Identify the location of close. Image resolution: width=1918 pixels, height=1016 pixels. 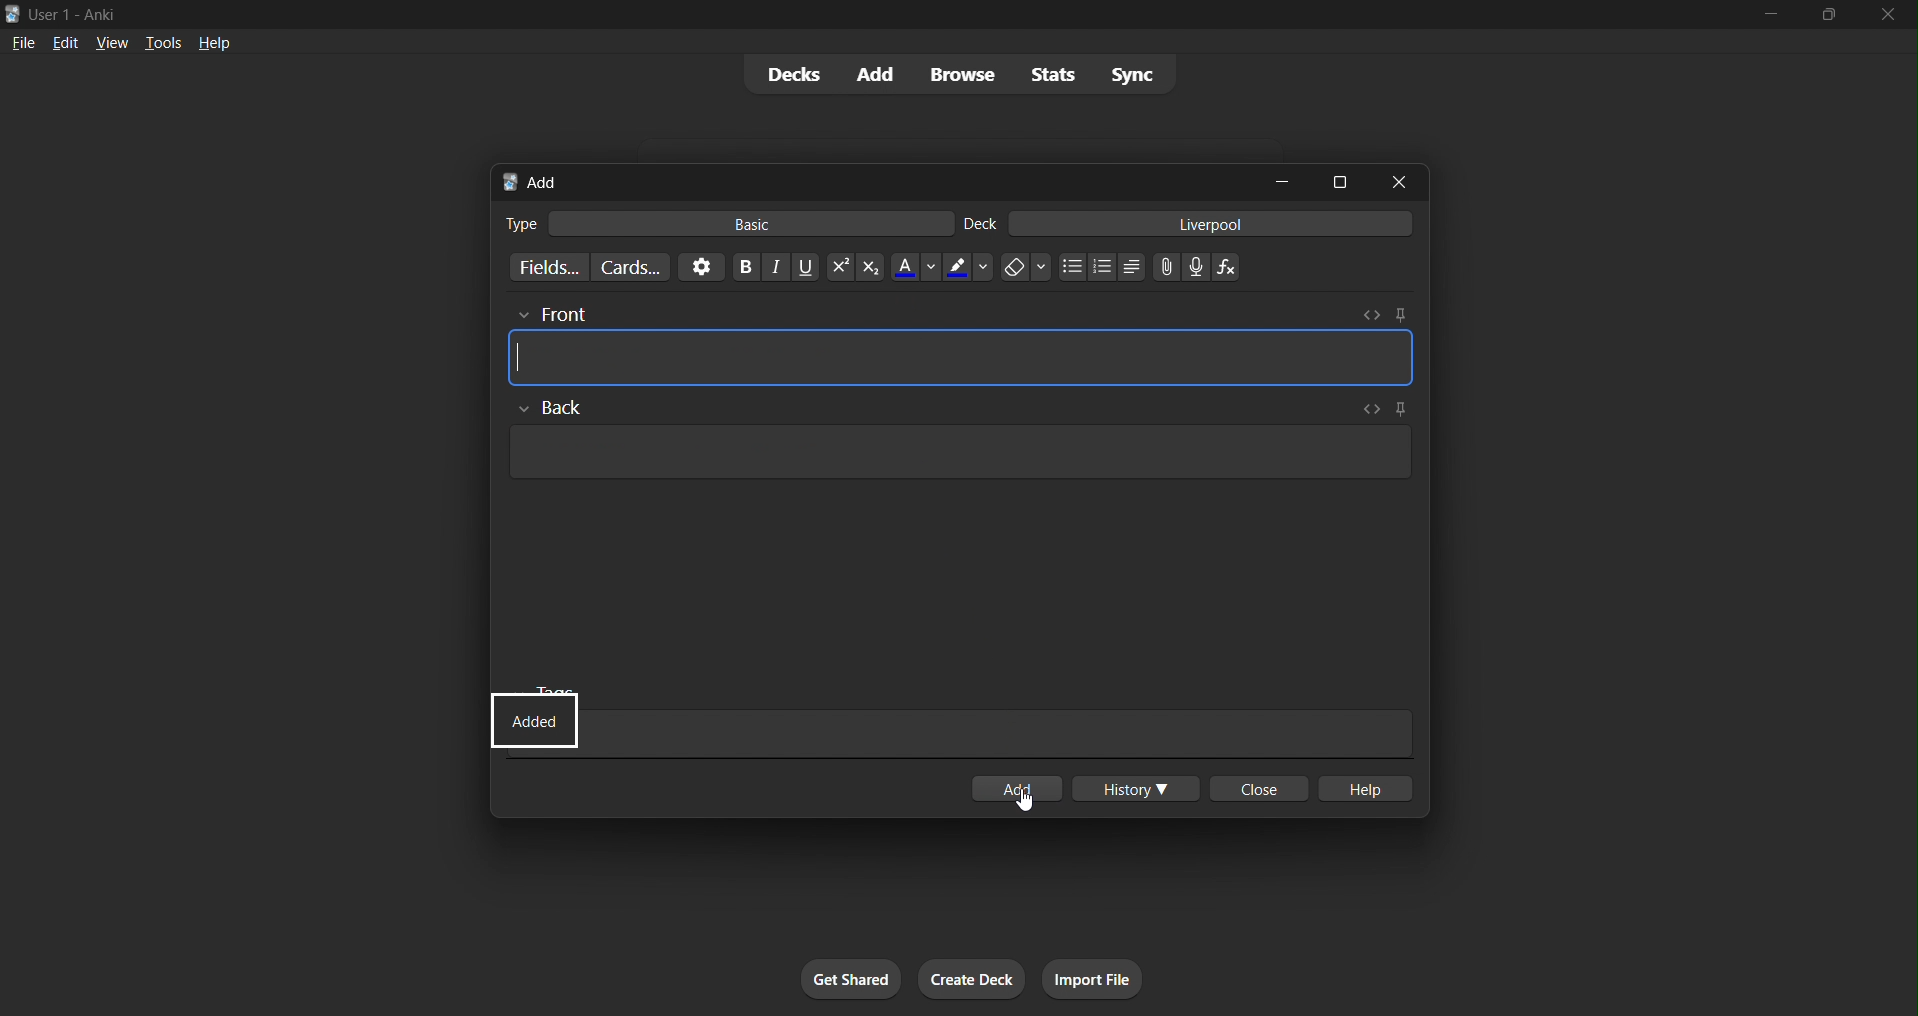
(1259, 787).